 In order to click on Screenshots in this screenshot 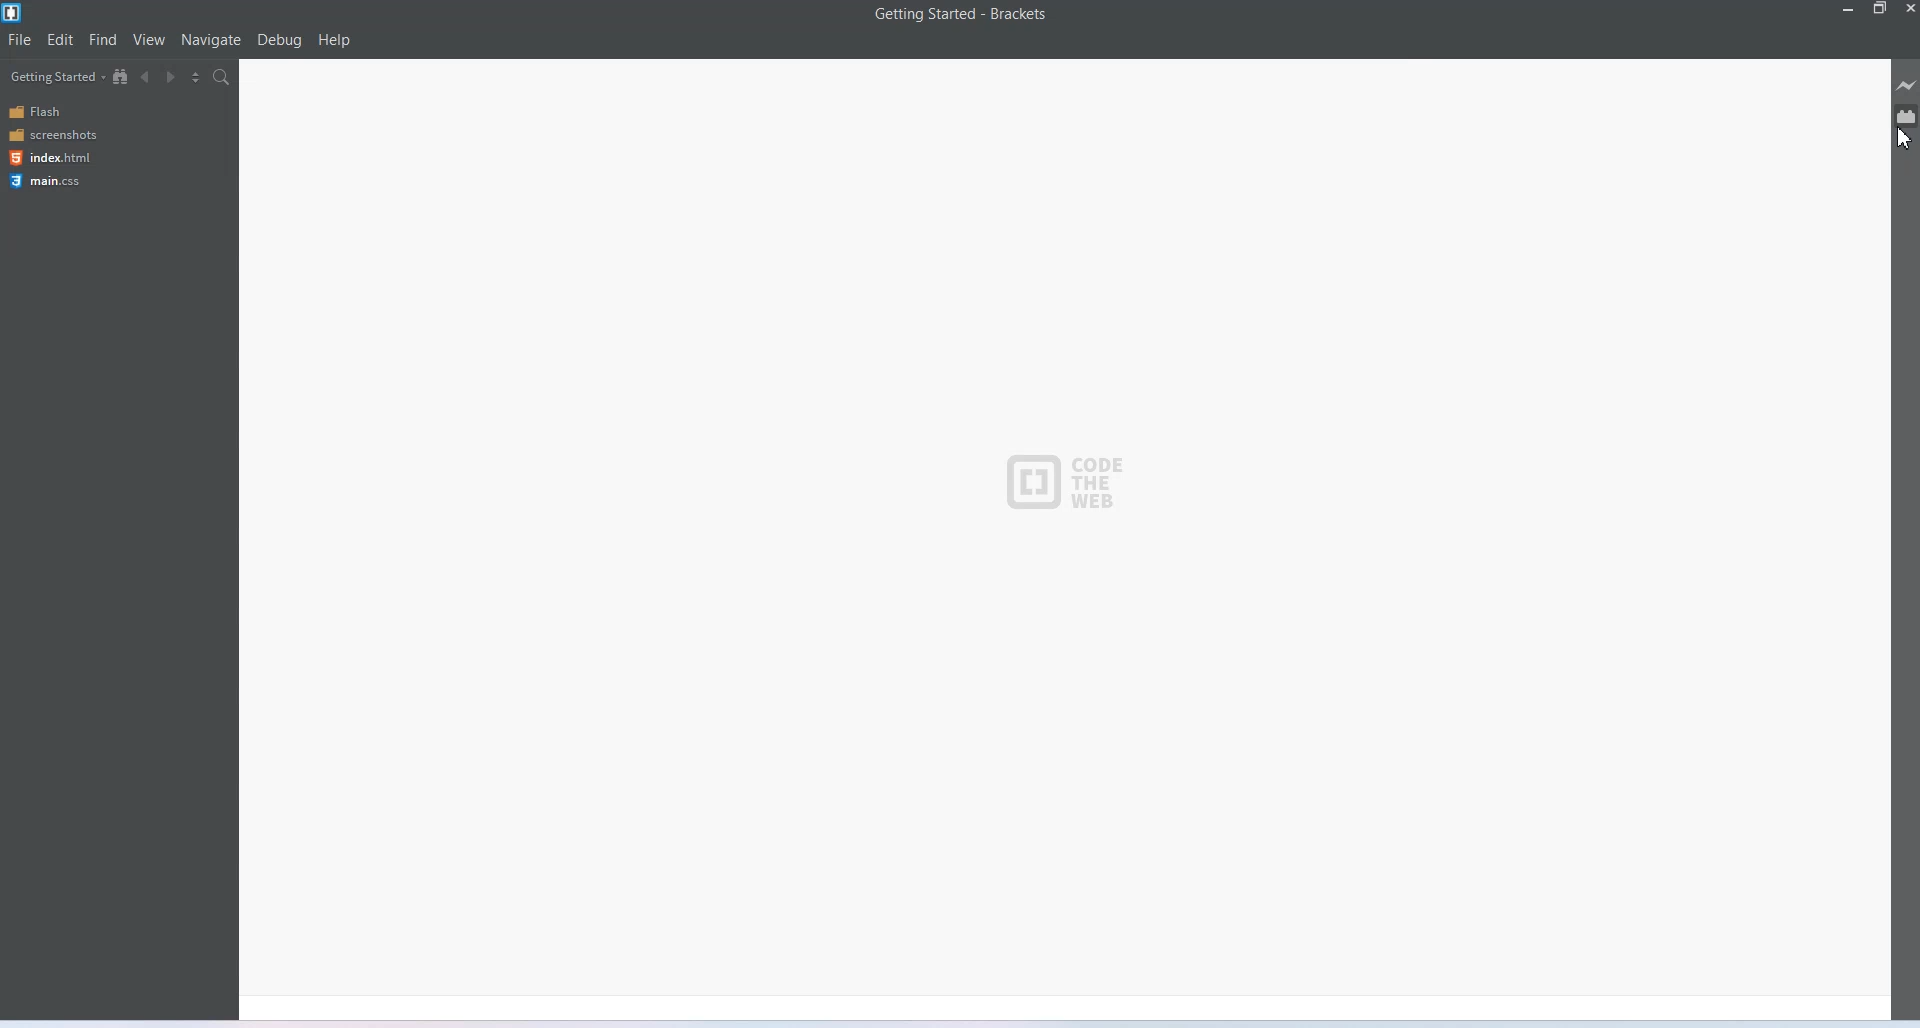, I will do `click(54, 135)`.